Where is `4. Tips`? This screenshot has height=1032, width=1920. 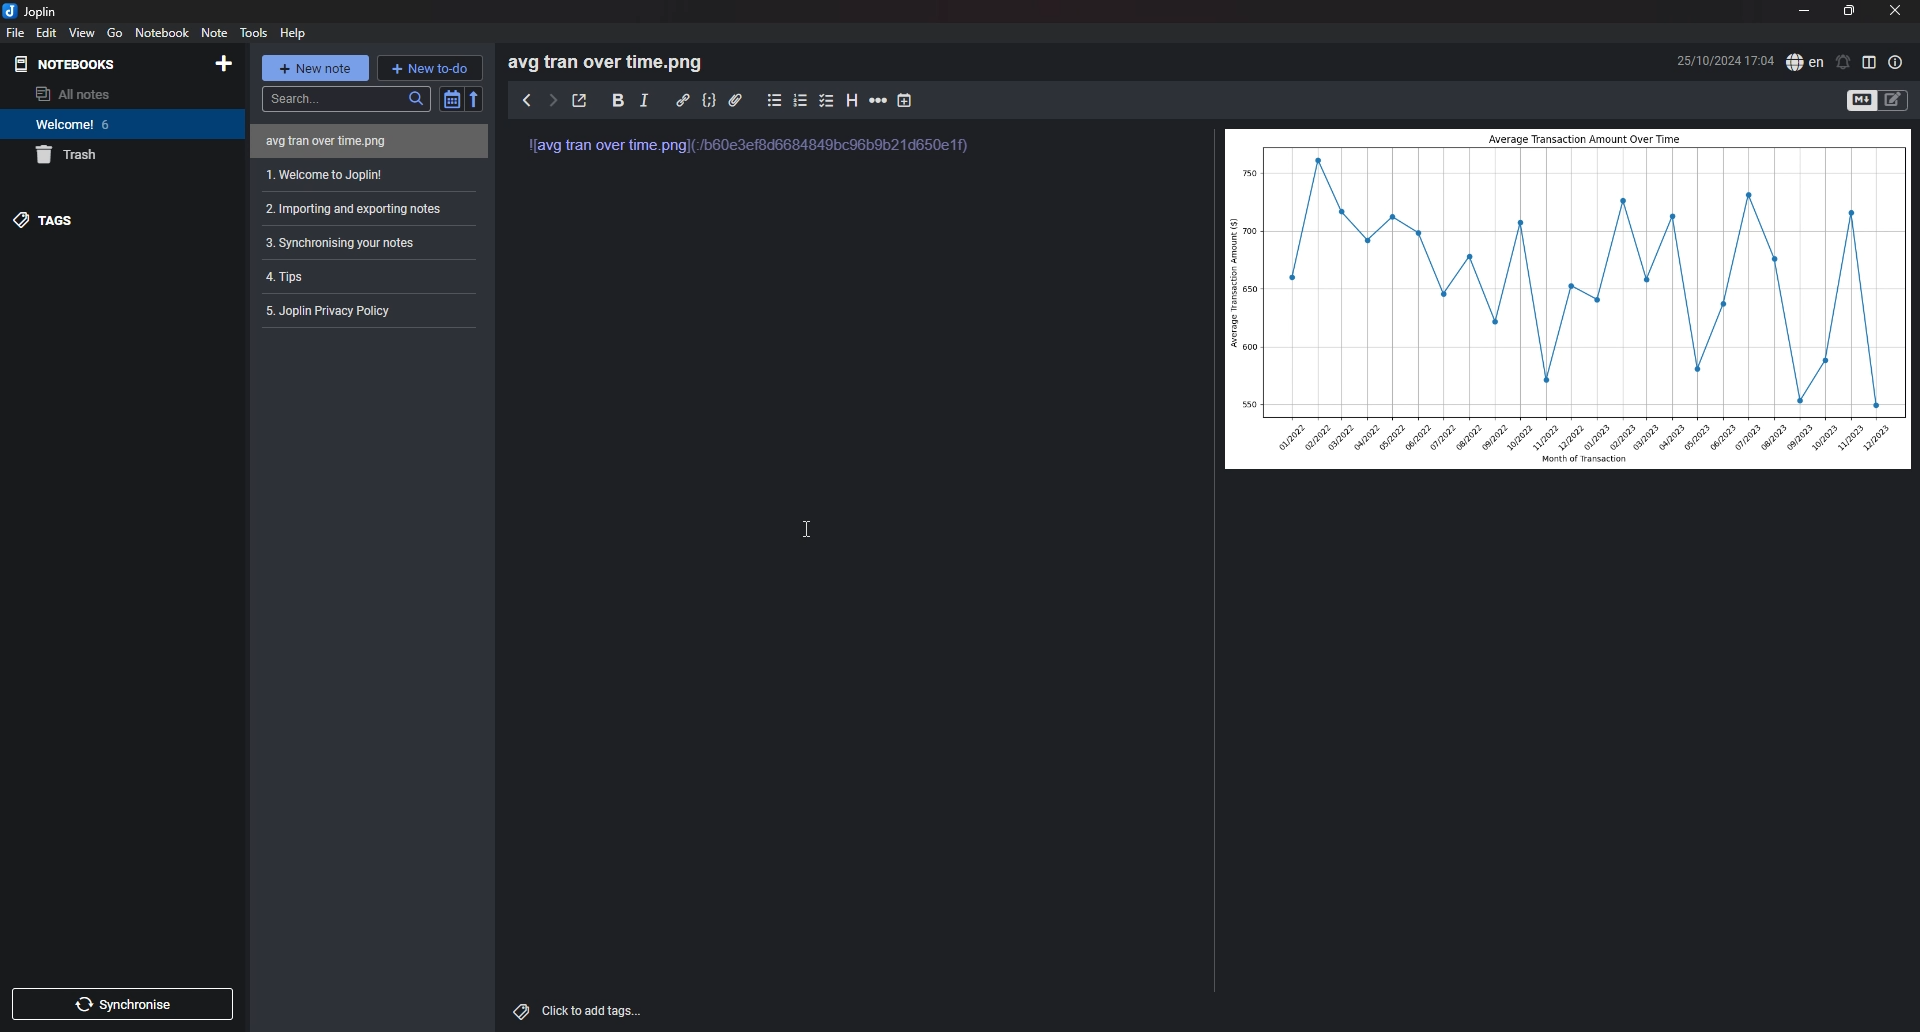 4. Tips is located at coordinates (364, 275).